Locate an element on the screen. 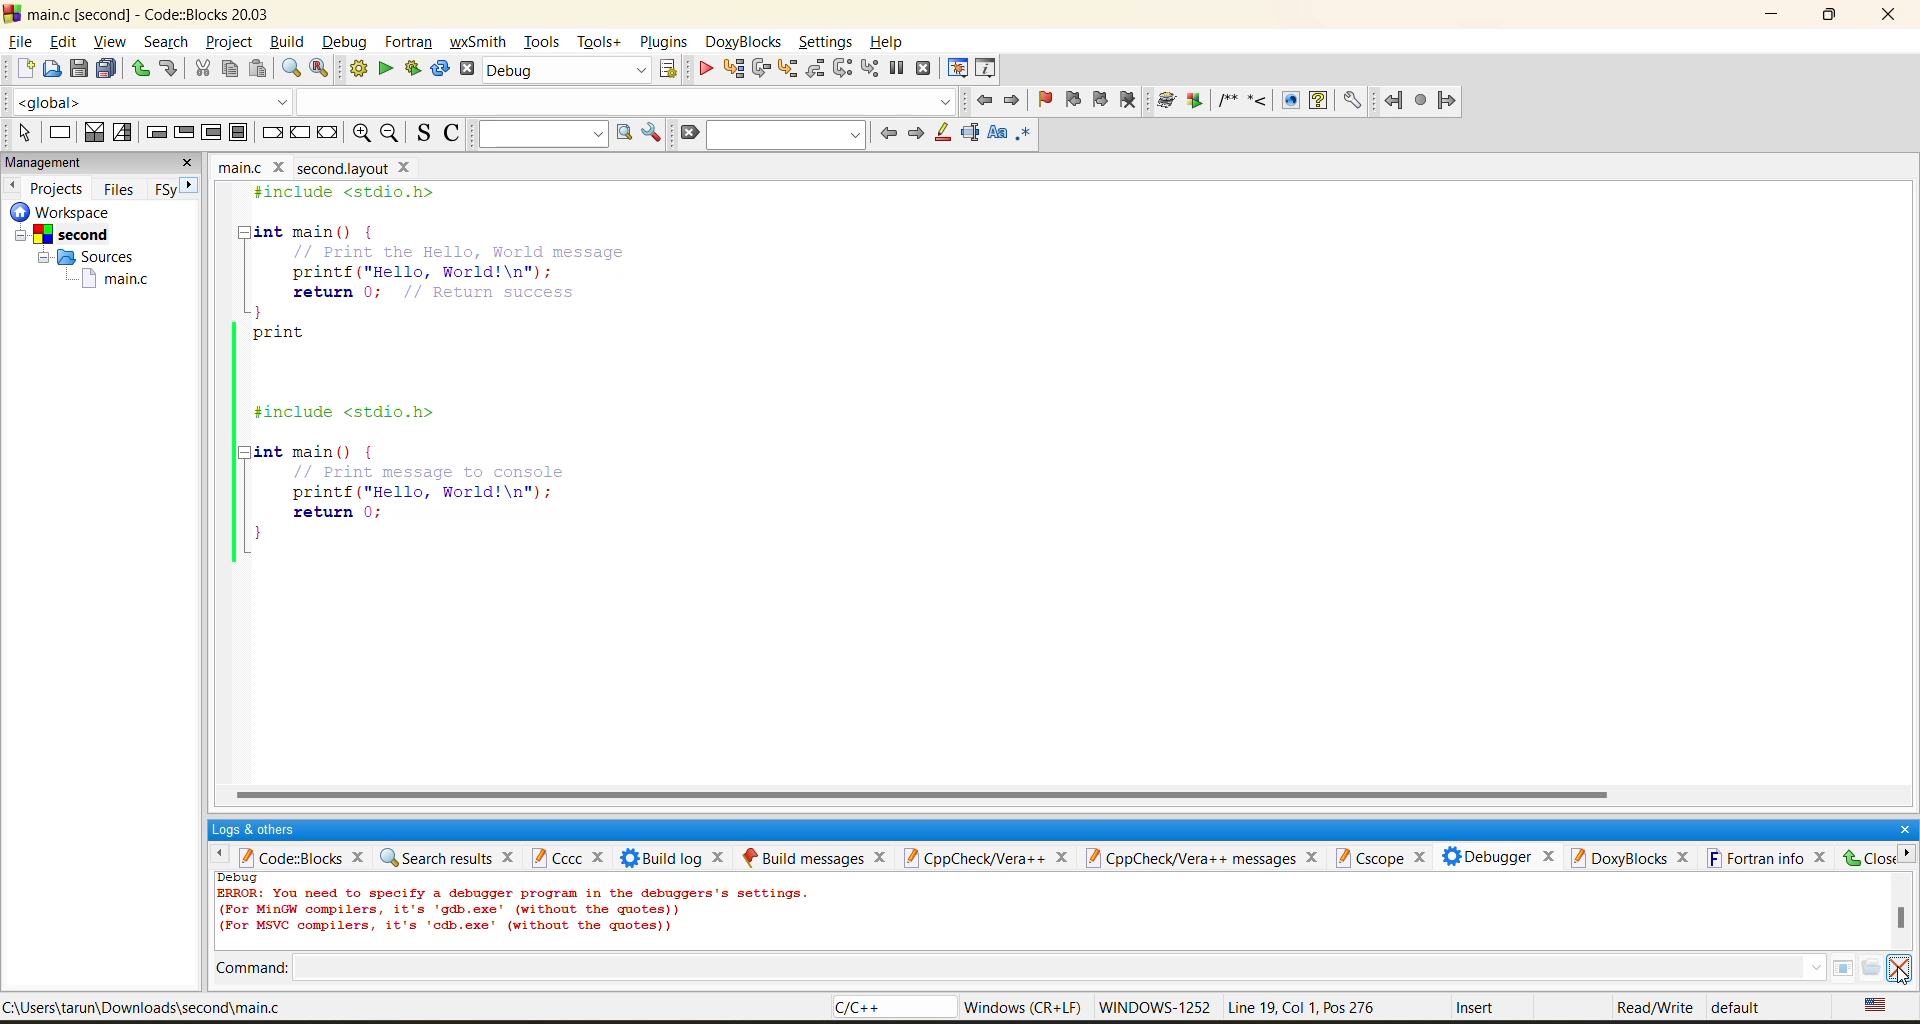 The width and height of the screenshot is (1920, 1024). jump back is located at coordinates (990, 99).